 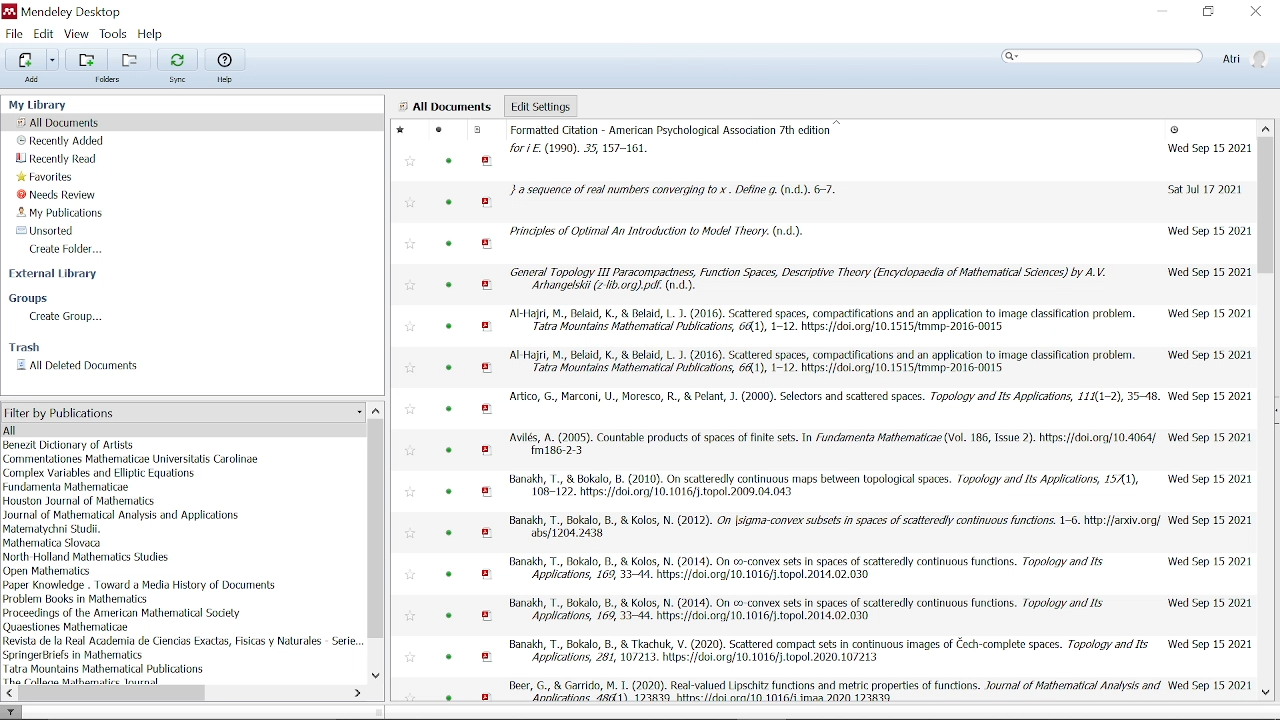 I want to click on Move up, so click(x=1266, y=127).